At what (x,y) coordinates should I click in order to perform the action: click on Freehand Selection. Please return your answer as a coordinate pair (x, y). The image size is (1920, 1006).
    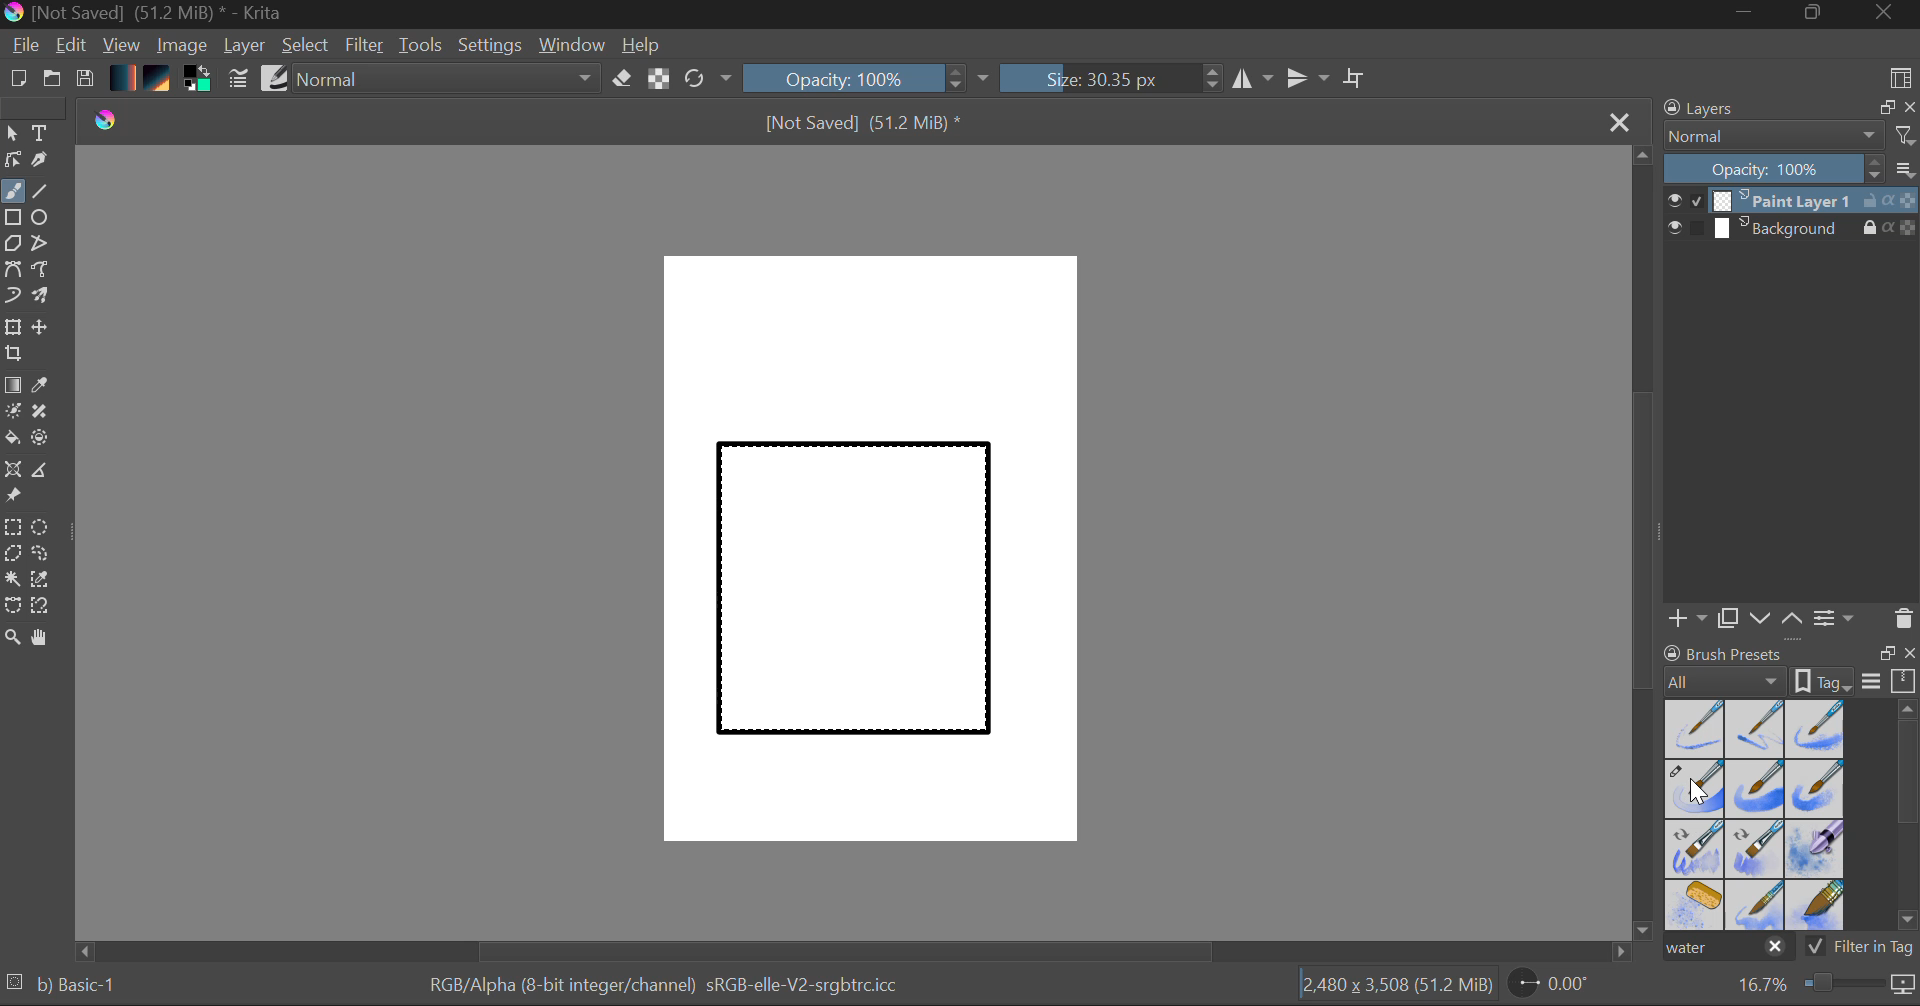
    Looking at the image, I should click on (41, 556).